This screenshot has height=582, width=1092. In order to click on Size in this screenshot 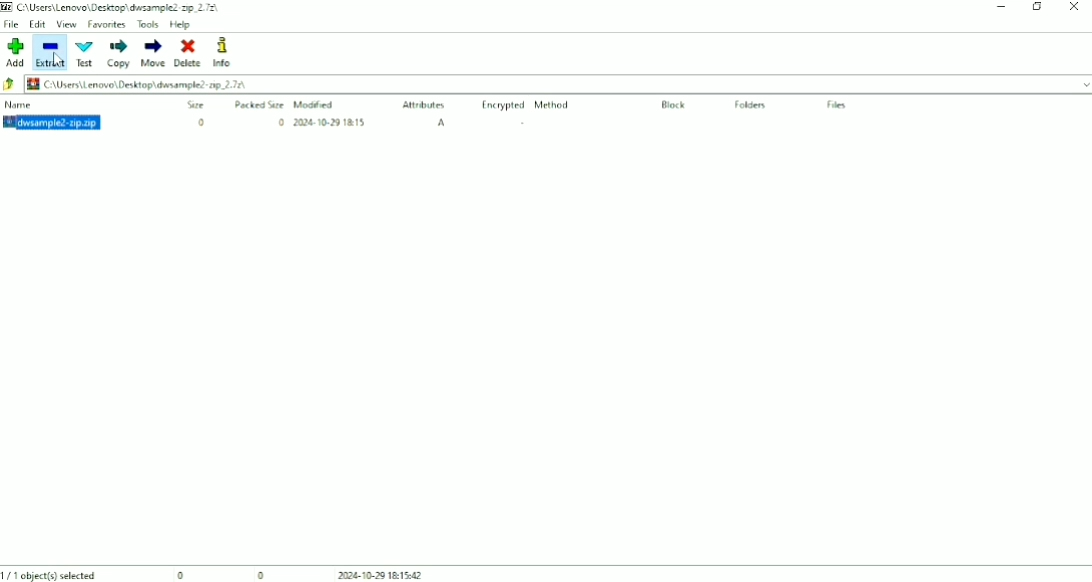, I will do `click(195, 105)`.